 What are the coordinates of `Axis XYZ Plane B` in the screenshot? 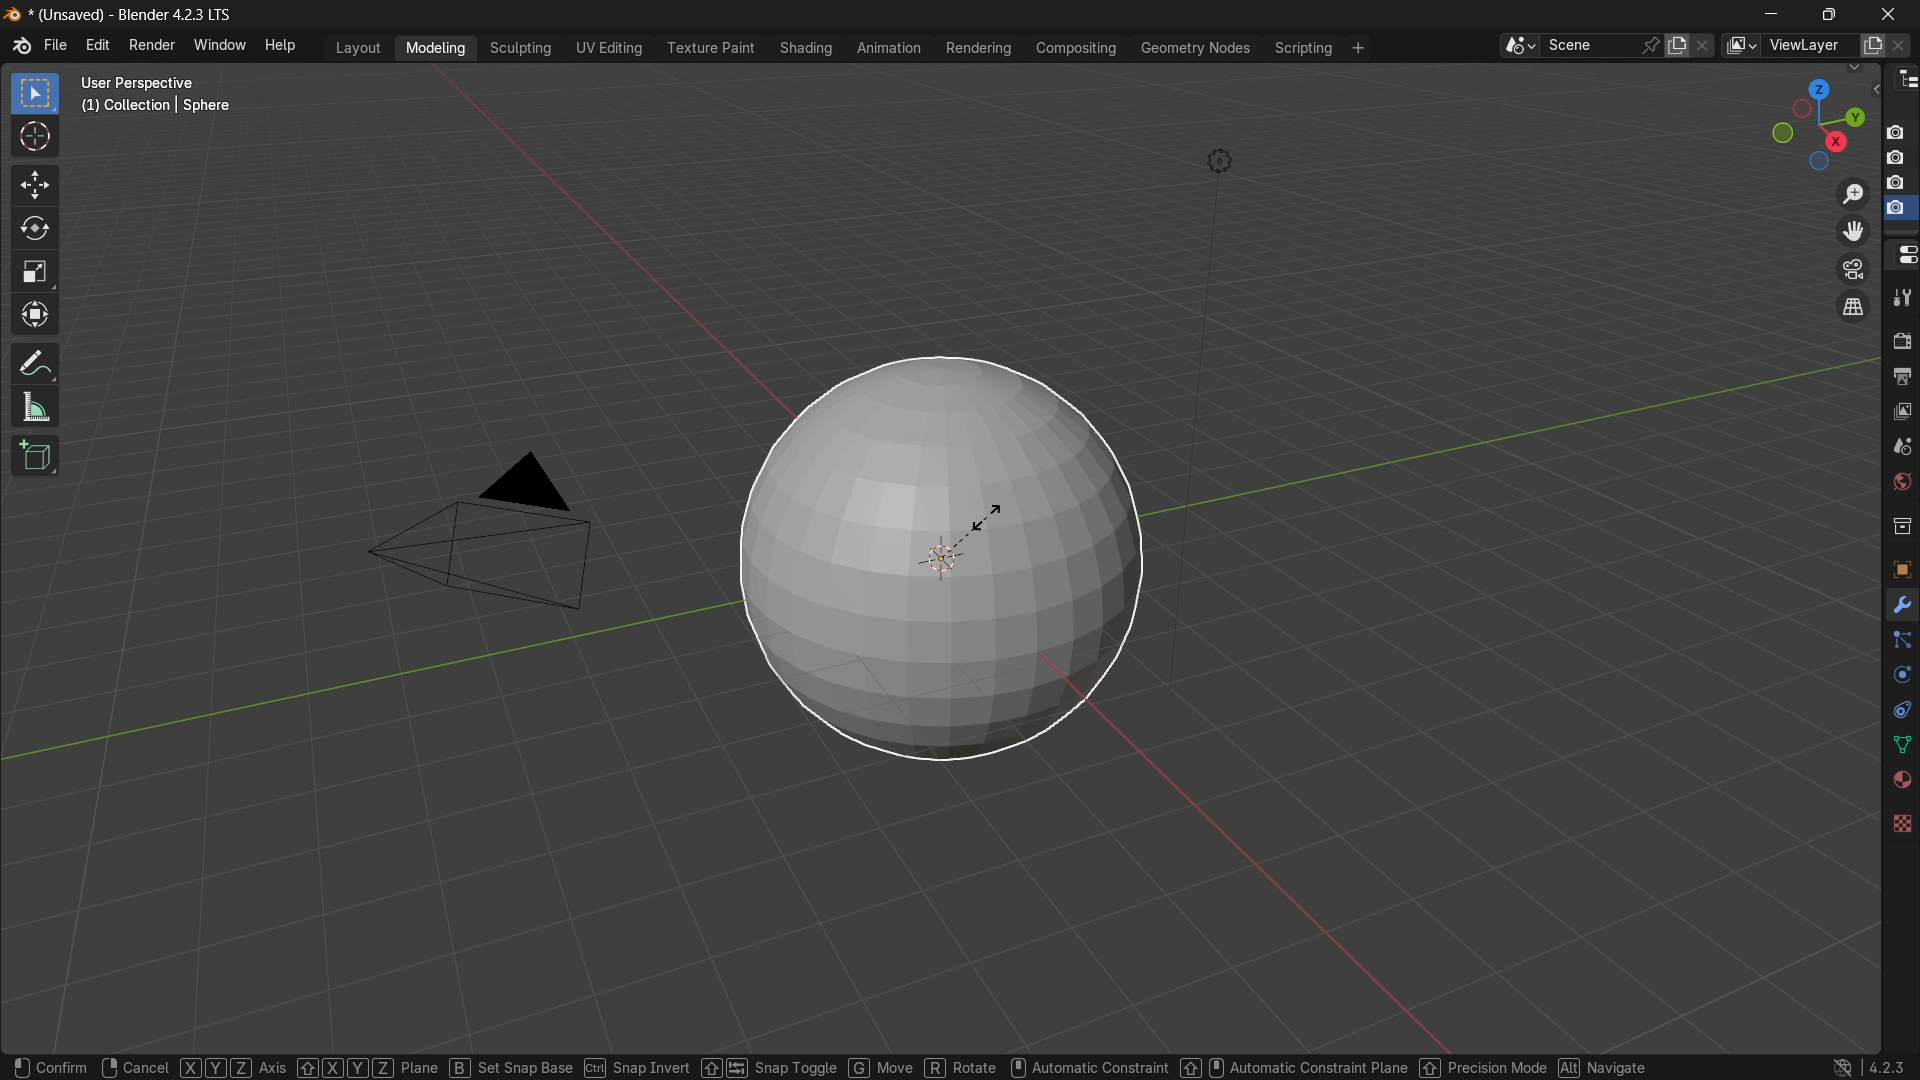 It's located at (369, 1061).